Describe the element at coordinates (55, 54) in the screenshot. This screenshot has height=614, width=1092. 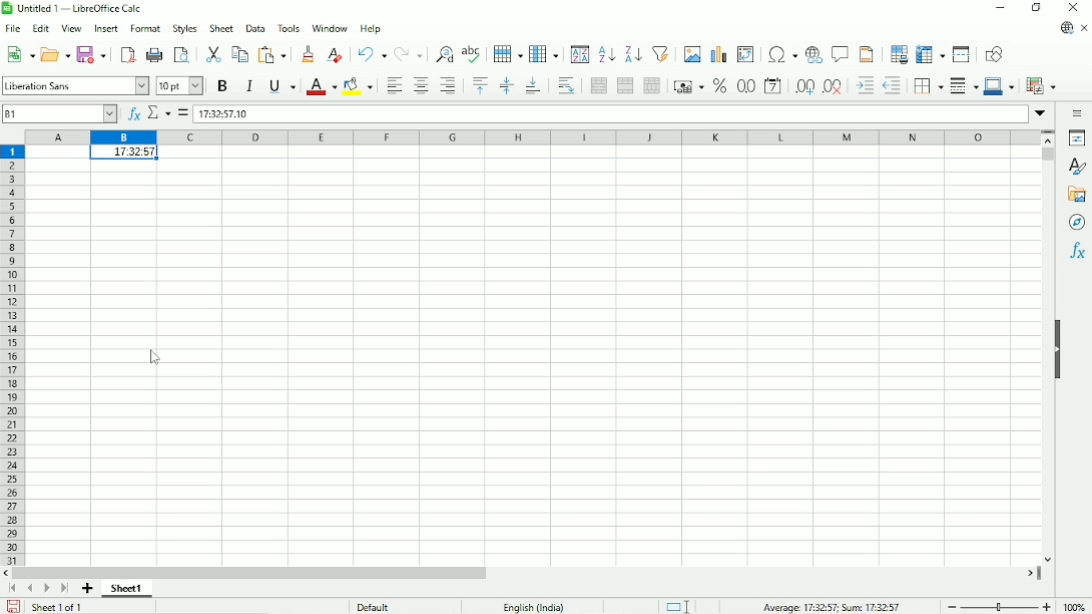
I see `Open` at that location.